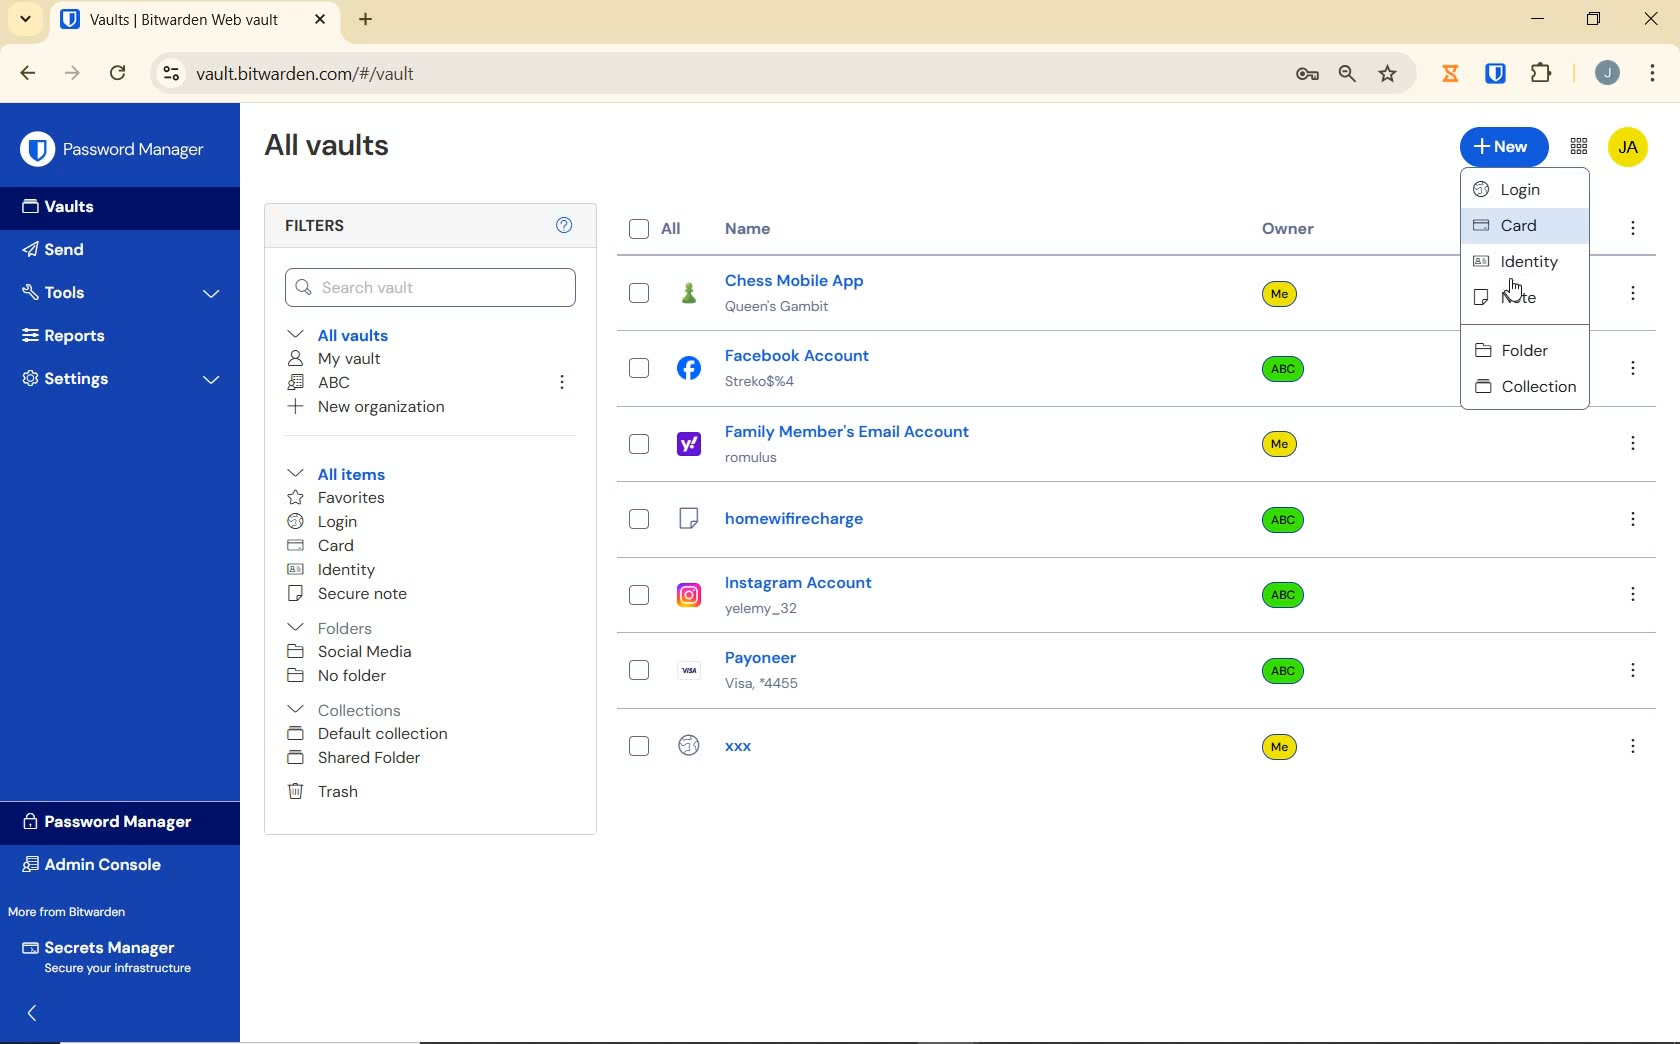 The image size is (1680, 1044). I want to click on checkbox, so click(637, 749).